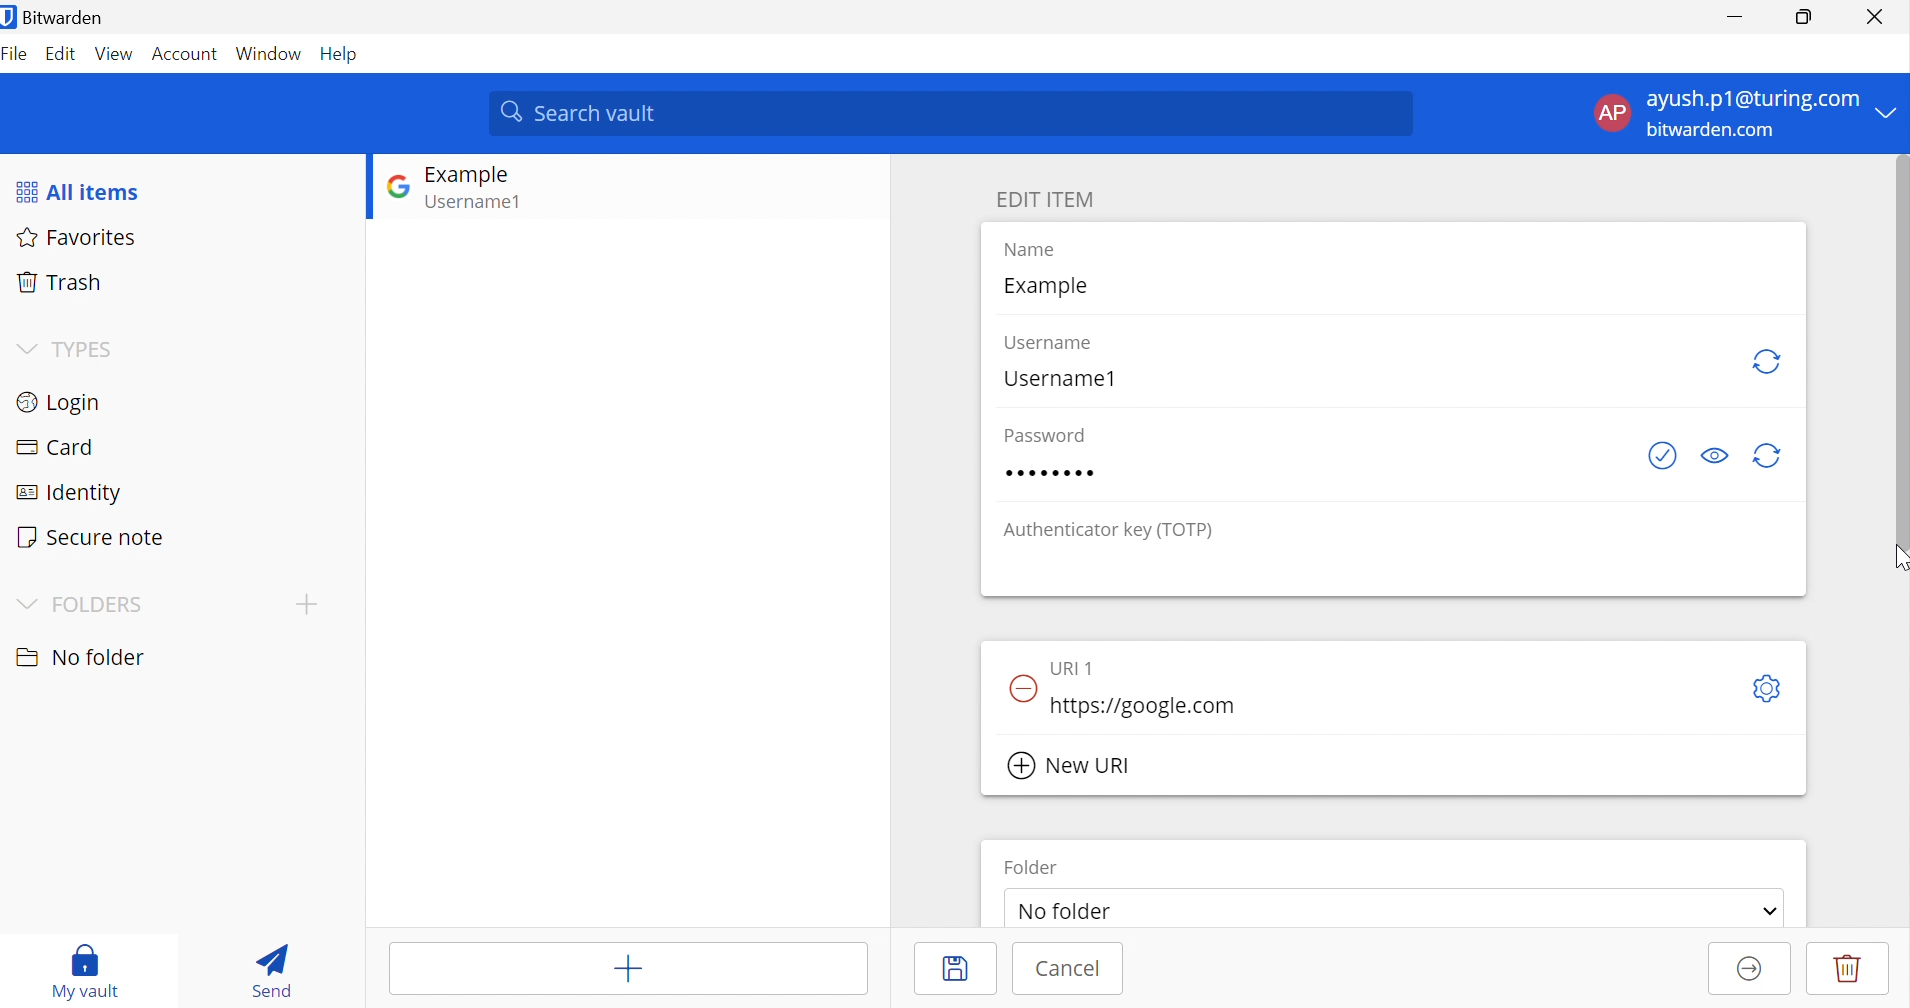 Image resolution: width=1910 pixels, height=1008 pixels. Describe the element at coordinates (1030, 868) in the screenshot. I see `Folder` at that location.